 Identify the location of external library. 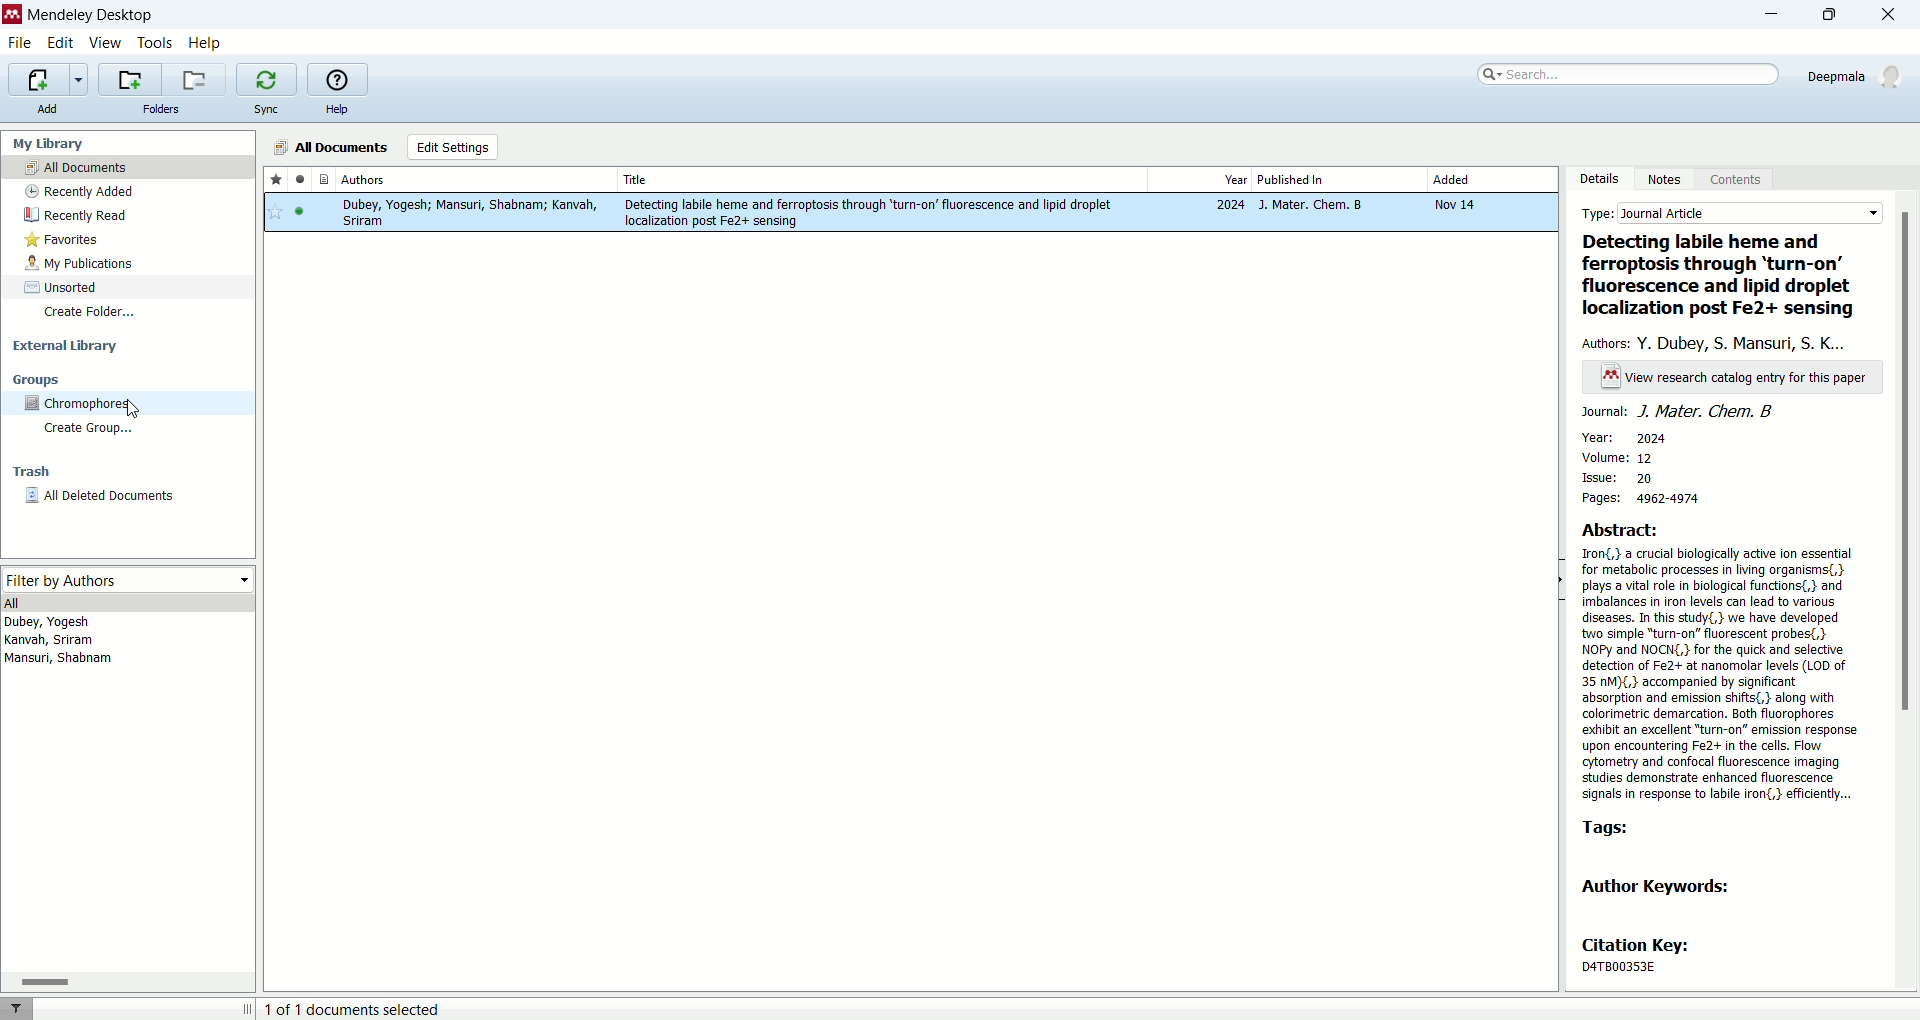
(68, 347).